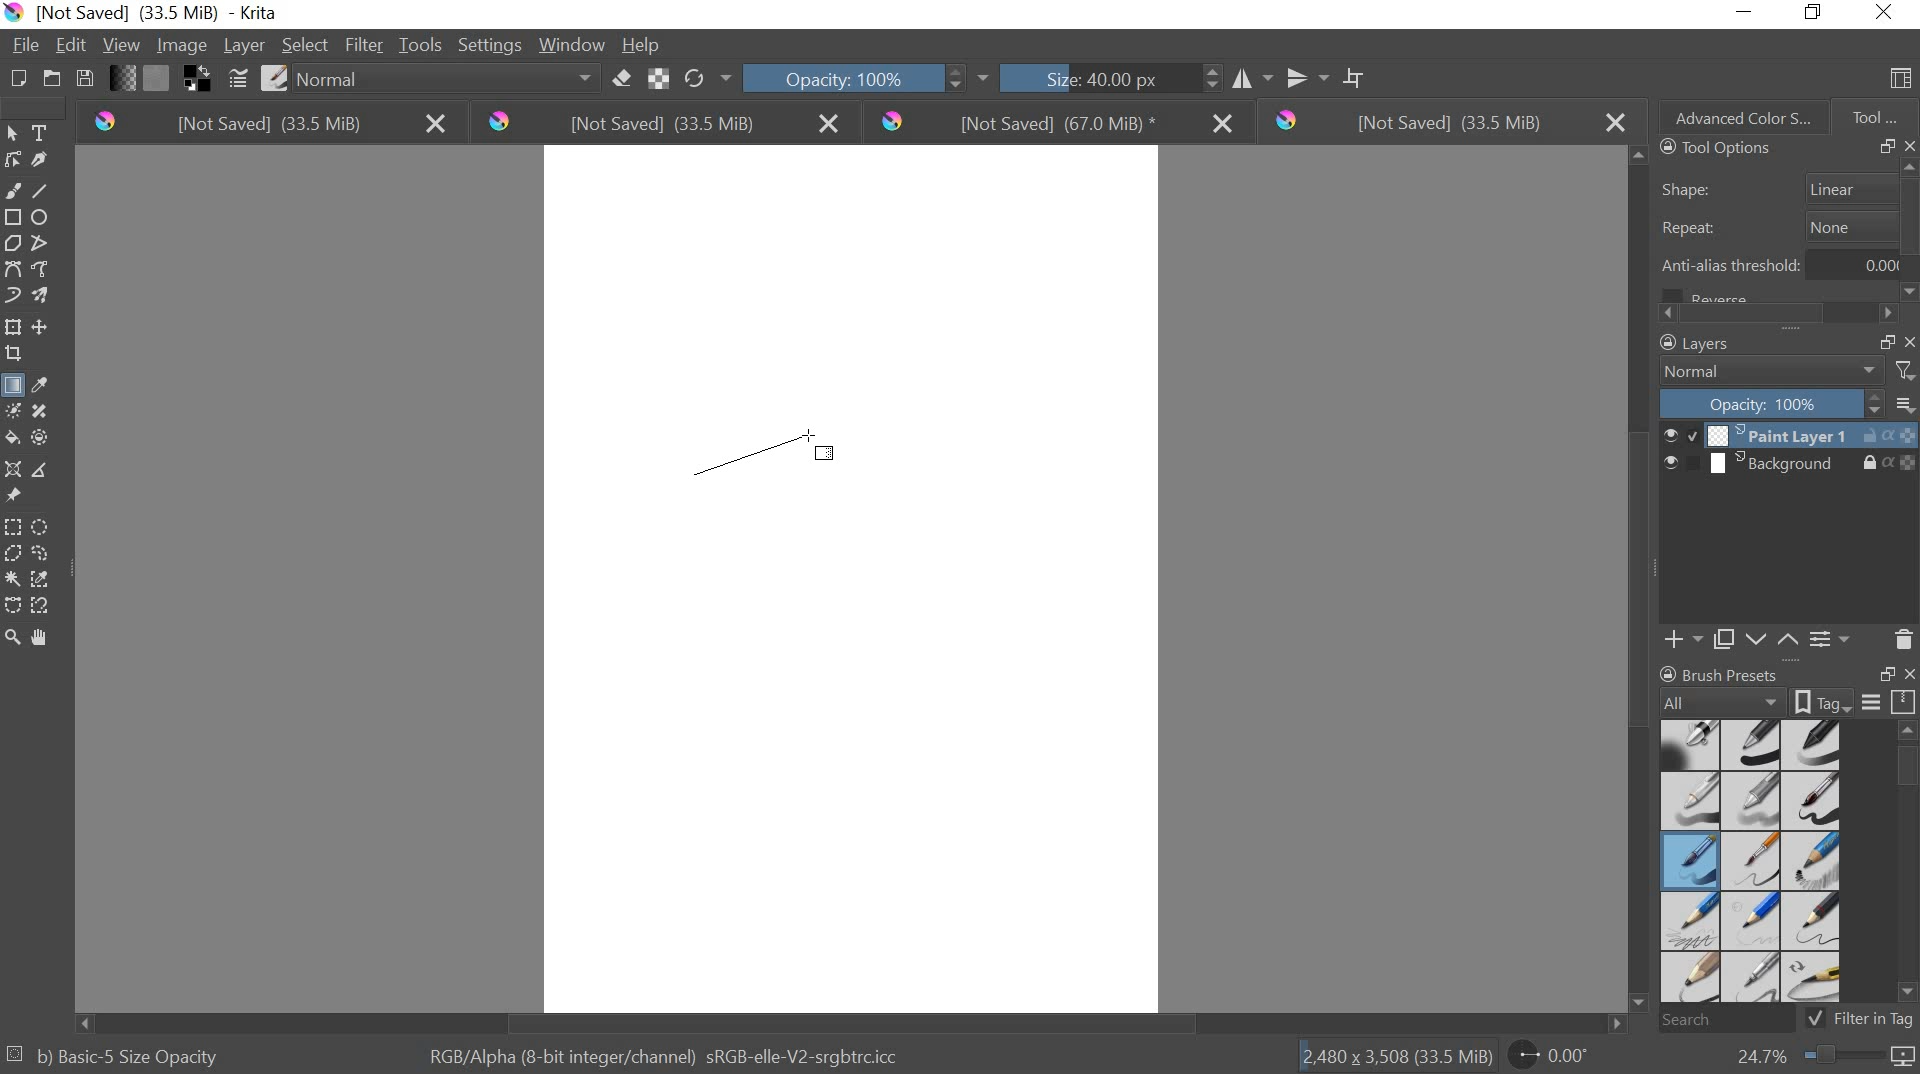 The width and height of the screenshot is (1920, 1074). Describe the element at coordinates (121, 1054) in the screenshot. I see `b) basic 5 size opacity` at that location.